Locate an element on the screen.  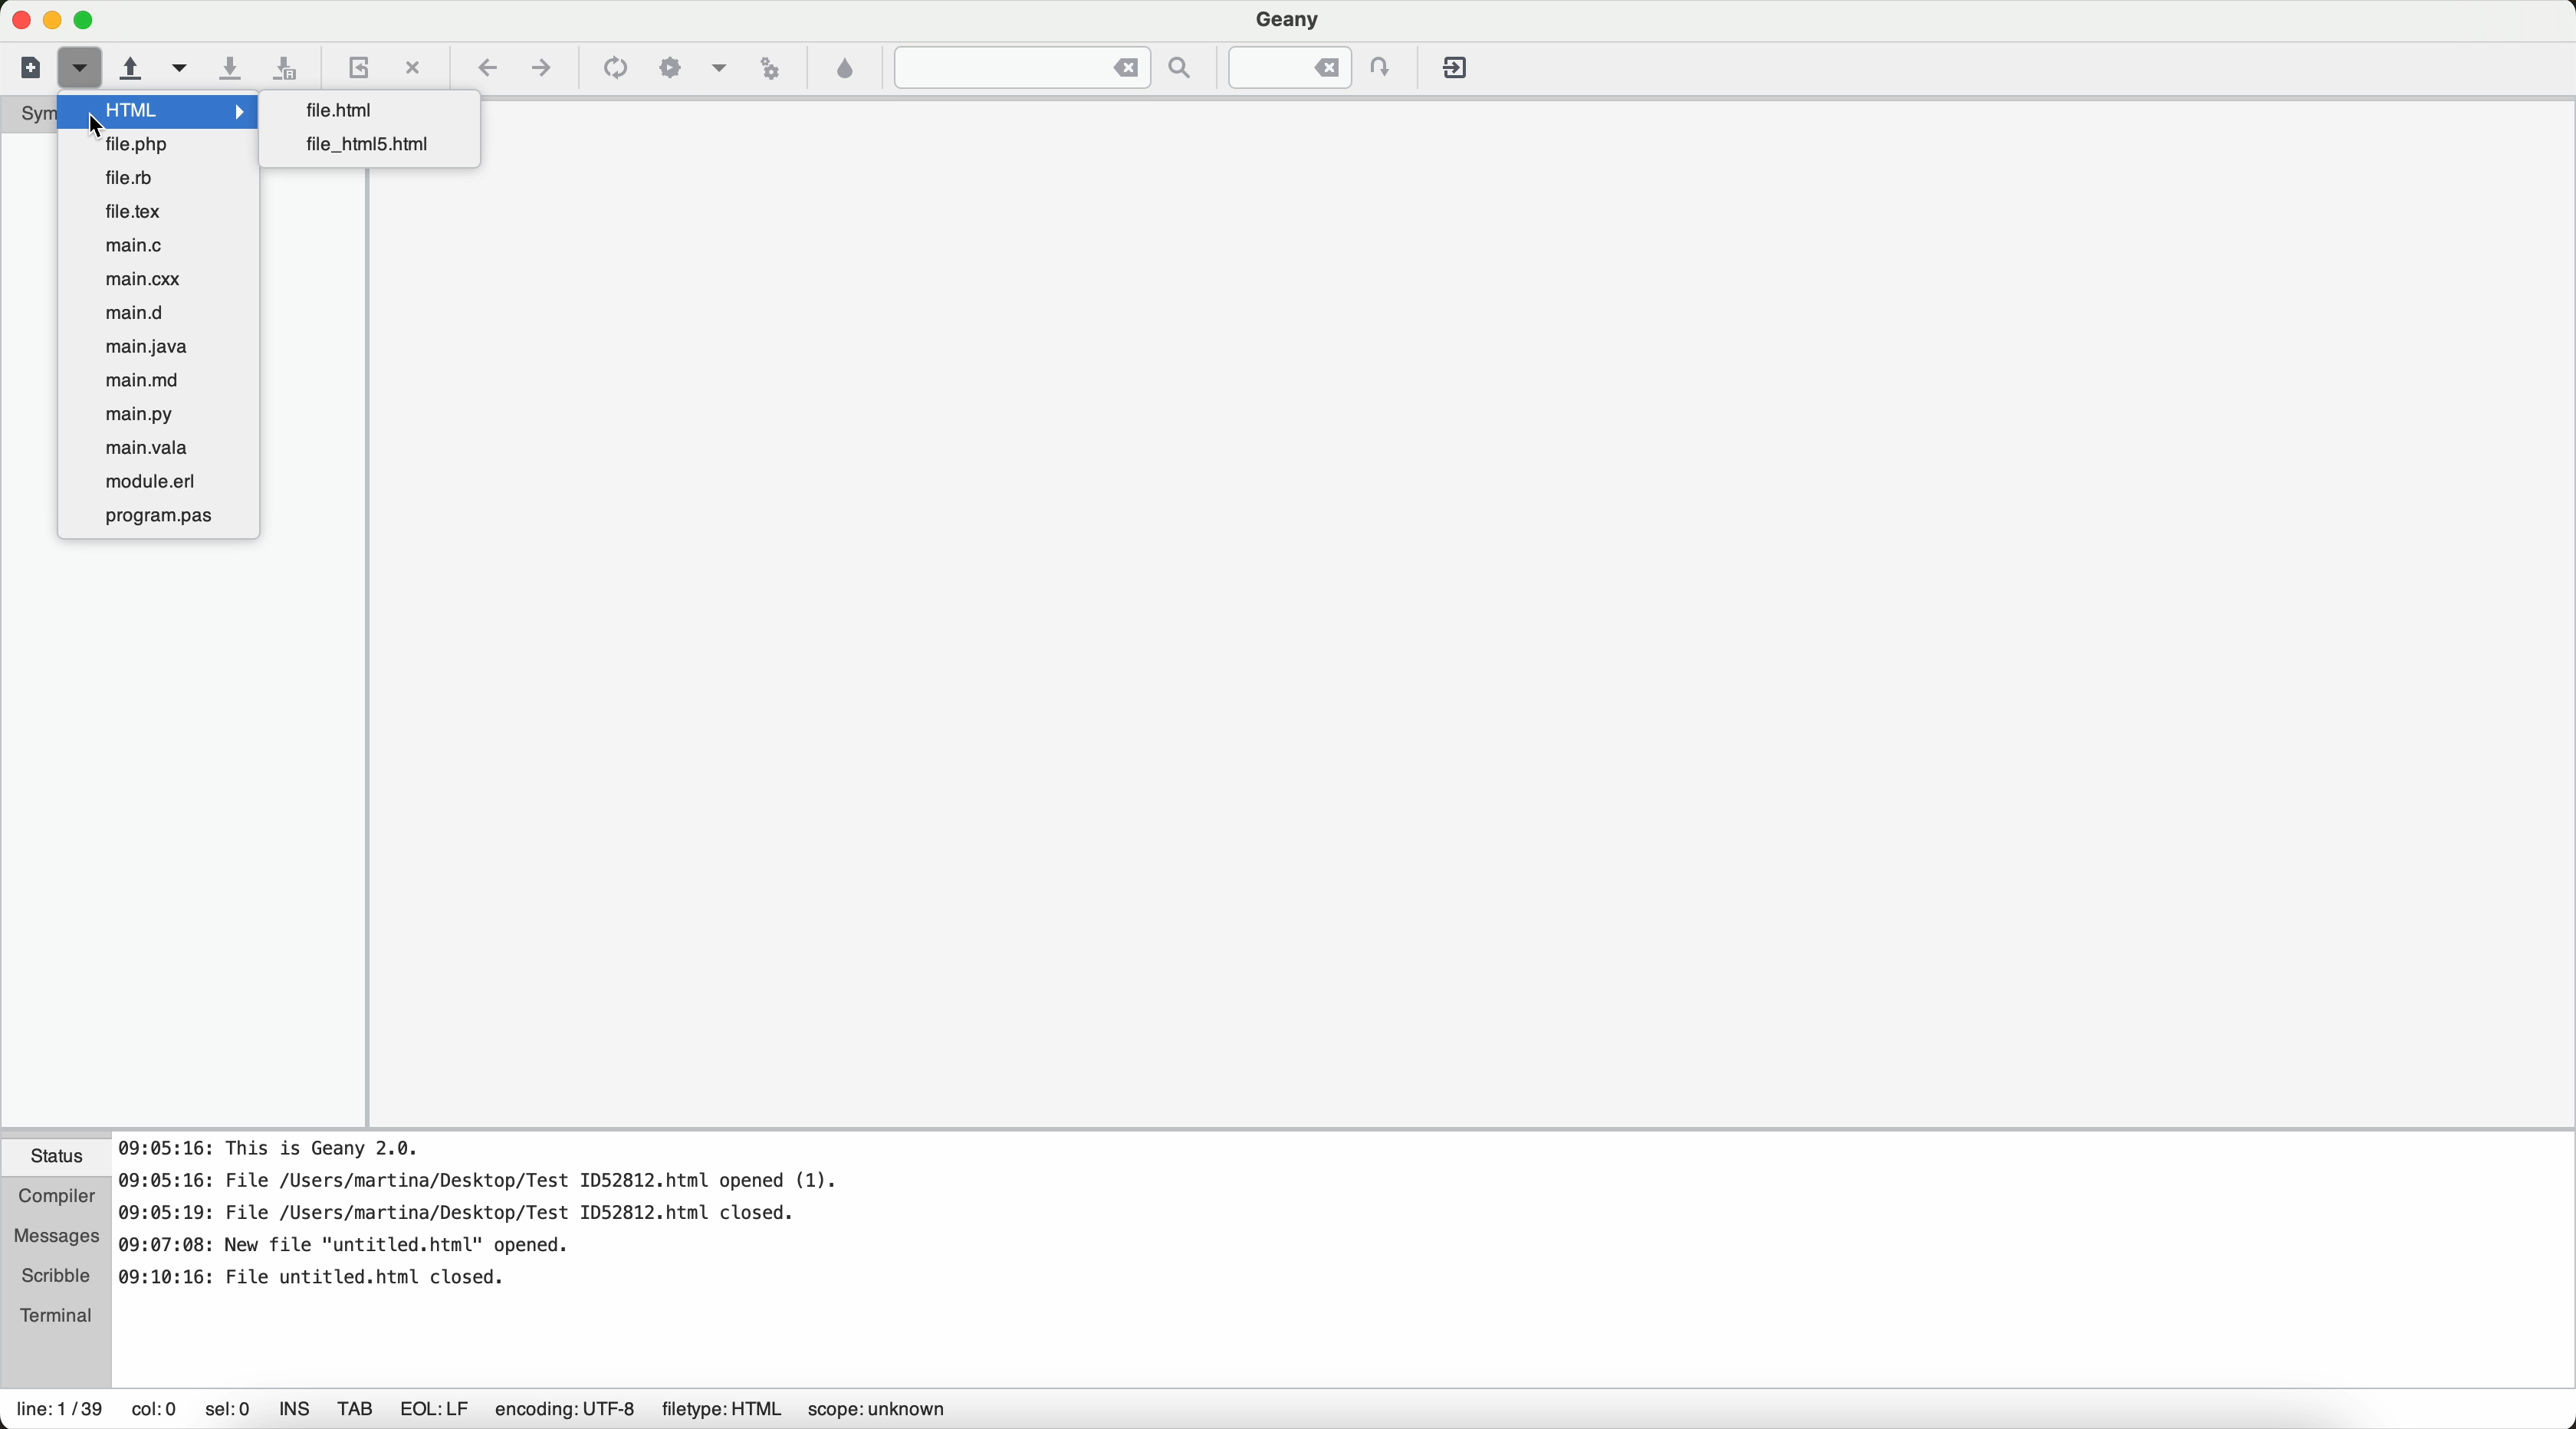
main.md is located at coordinates (157, 377).